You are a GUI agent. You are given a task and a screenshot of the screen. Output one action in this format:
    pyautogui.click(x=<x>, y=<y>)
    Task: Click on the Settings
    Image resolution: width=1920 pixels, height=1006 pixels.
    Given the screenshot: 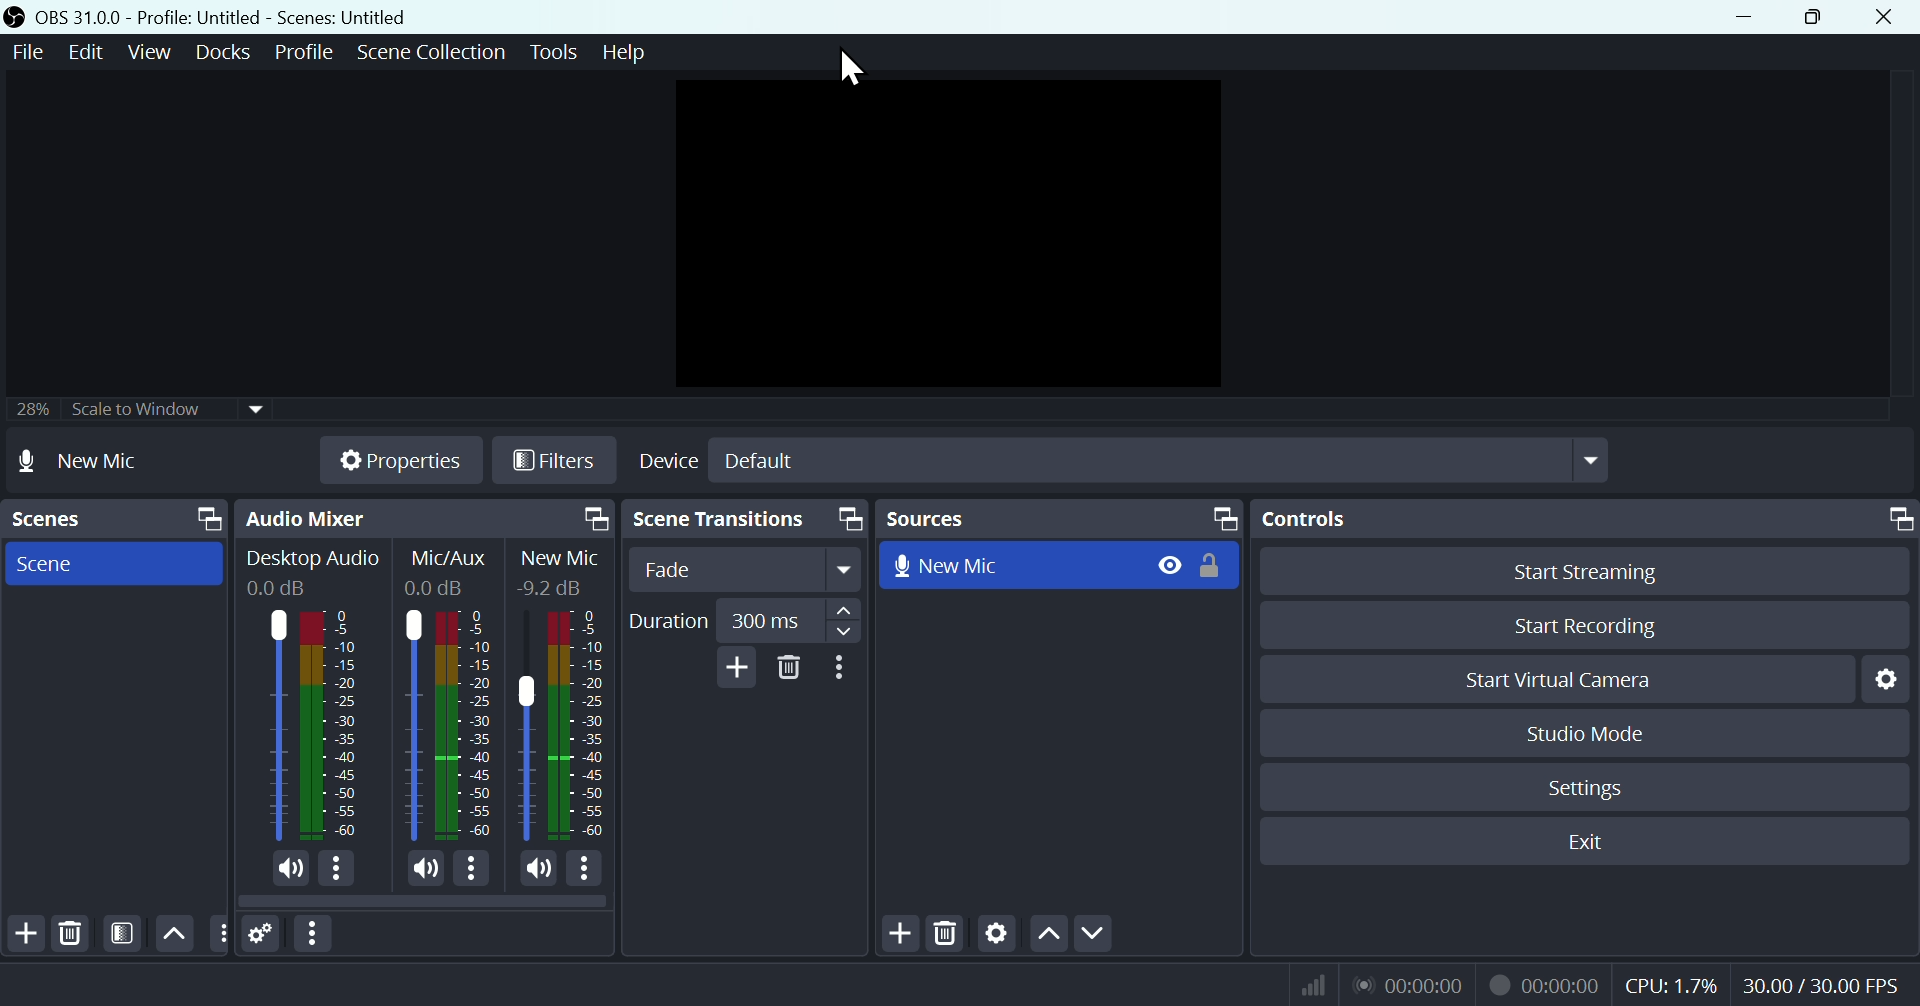 What is the action you would take?
    pyautogui.click(x=1892, y=678)
    